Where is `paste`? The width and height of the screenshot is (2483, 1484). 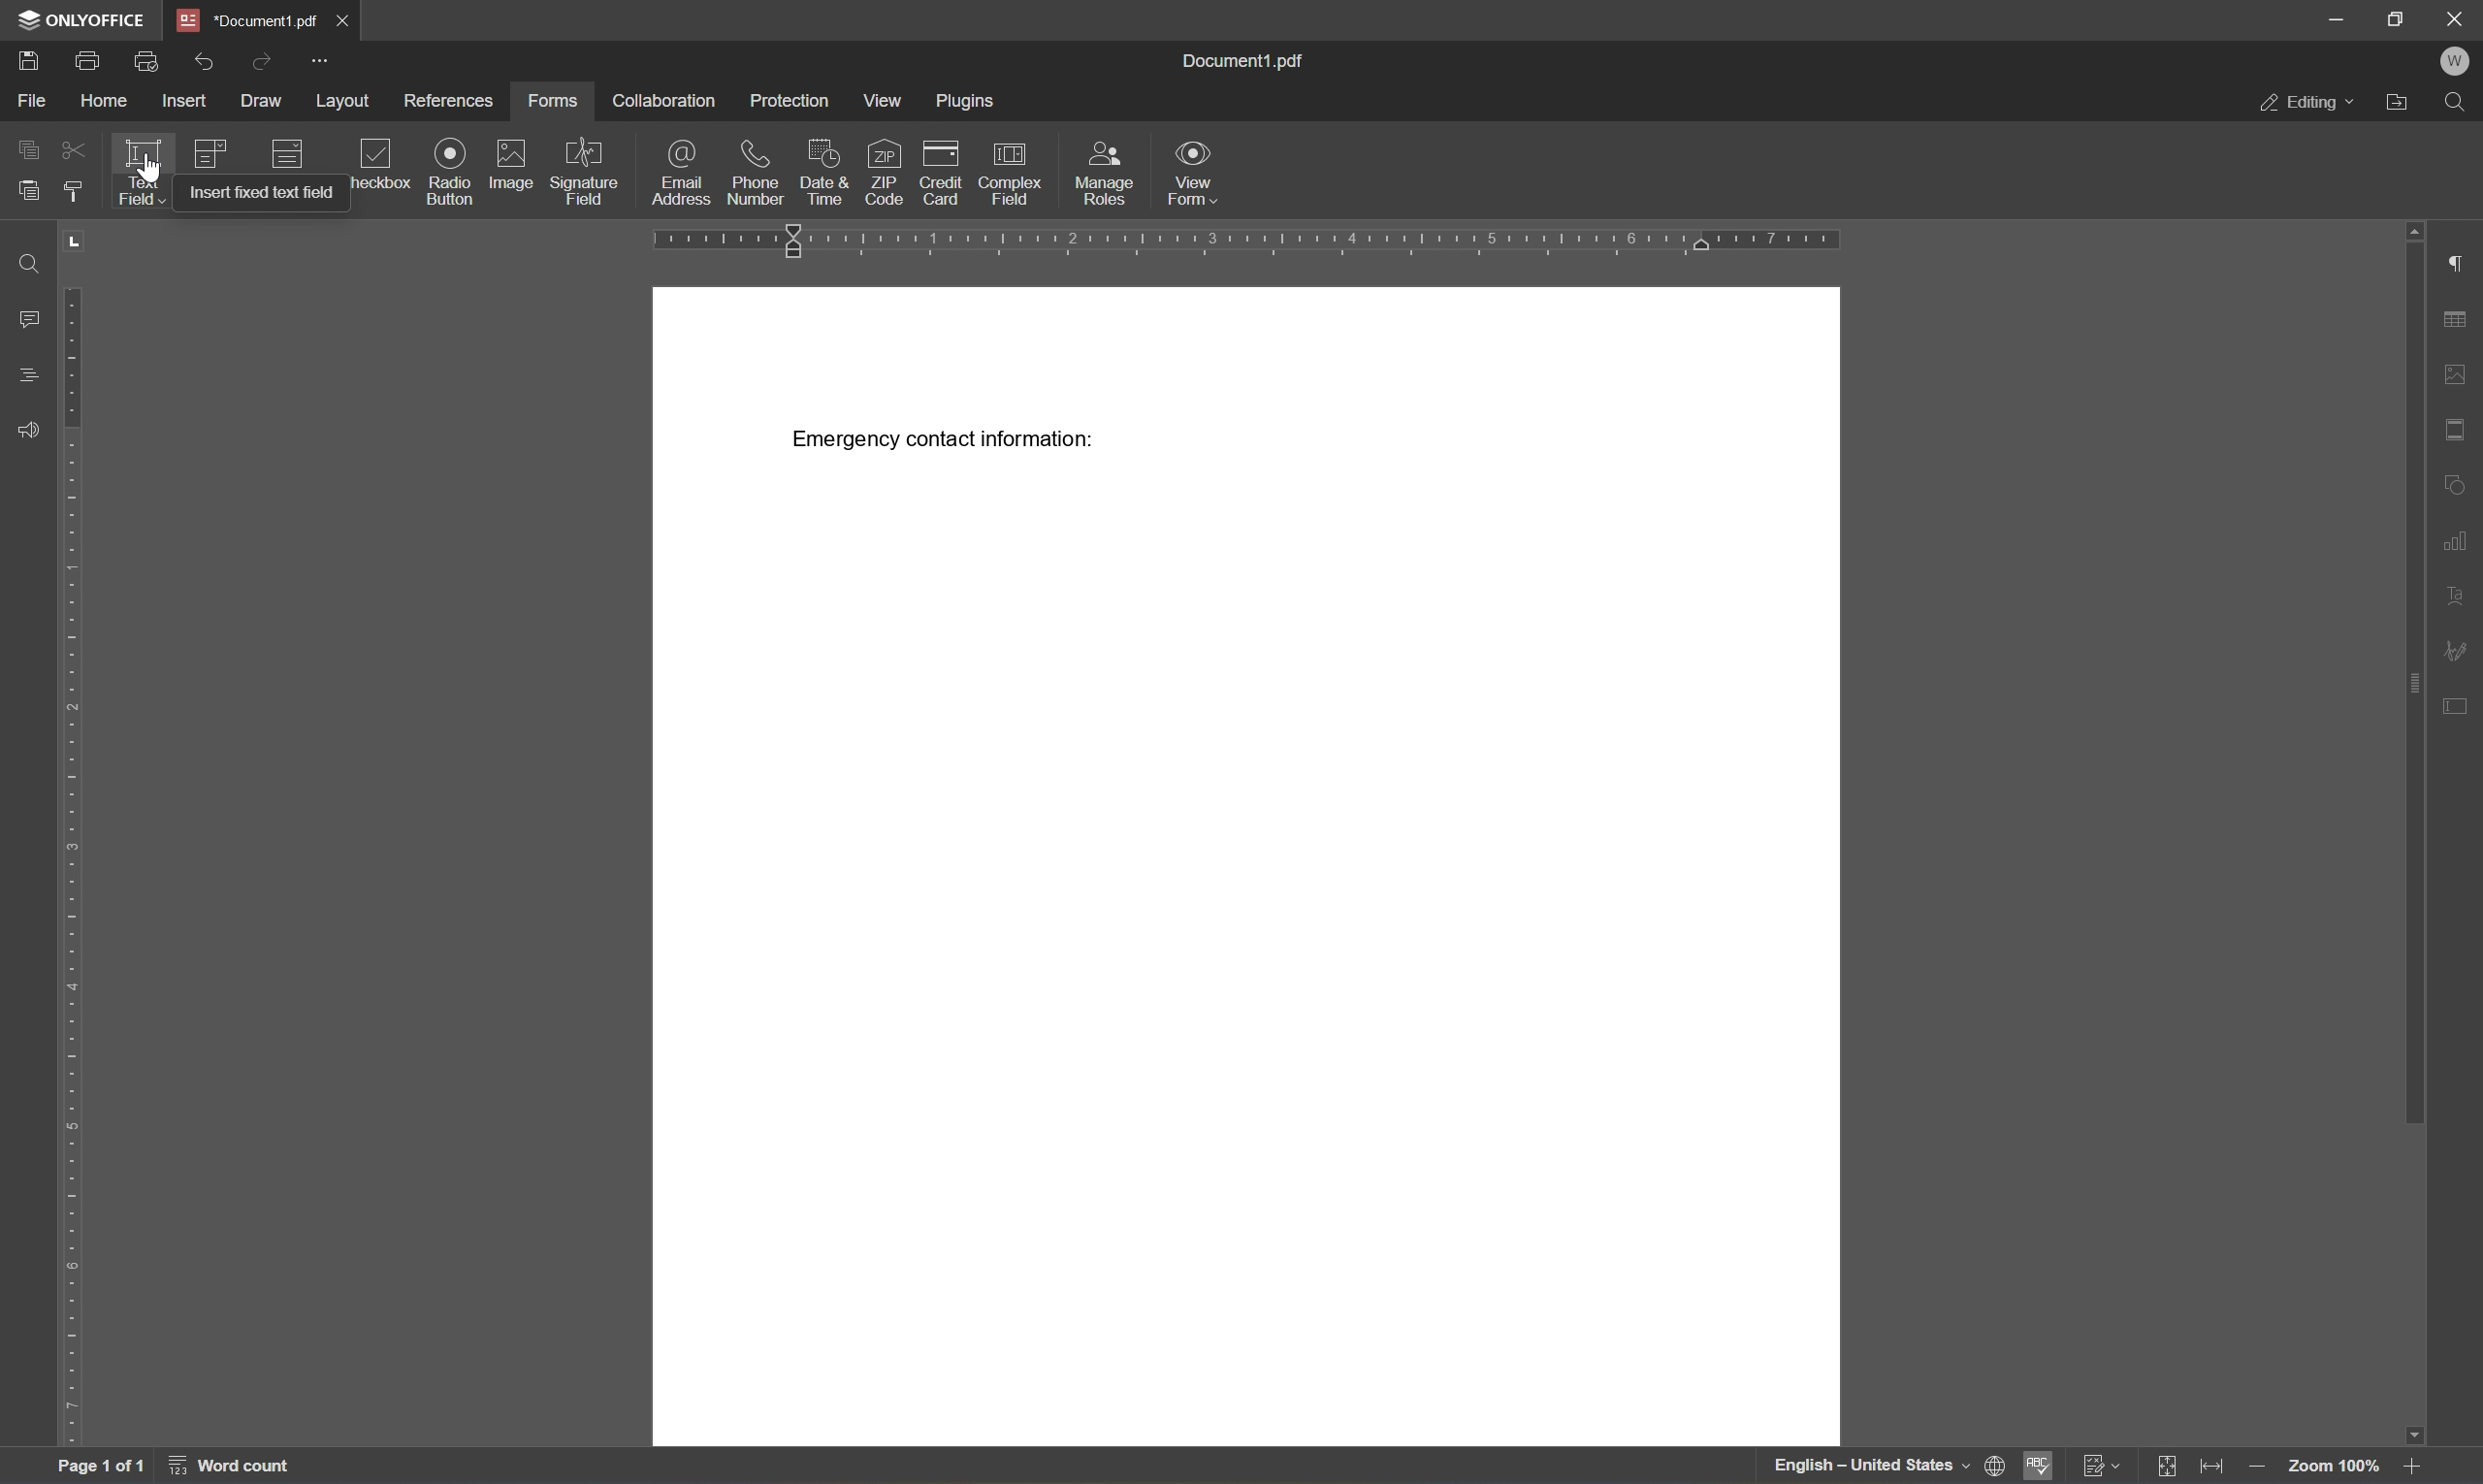 paste is located at coordinates (29, 192).